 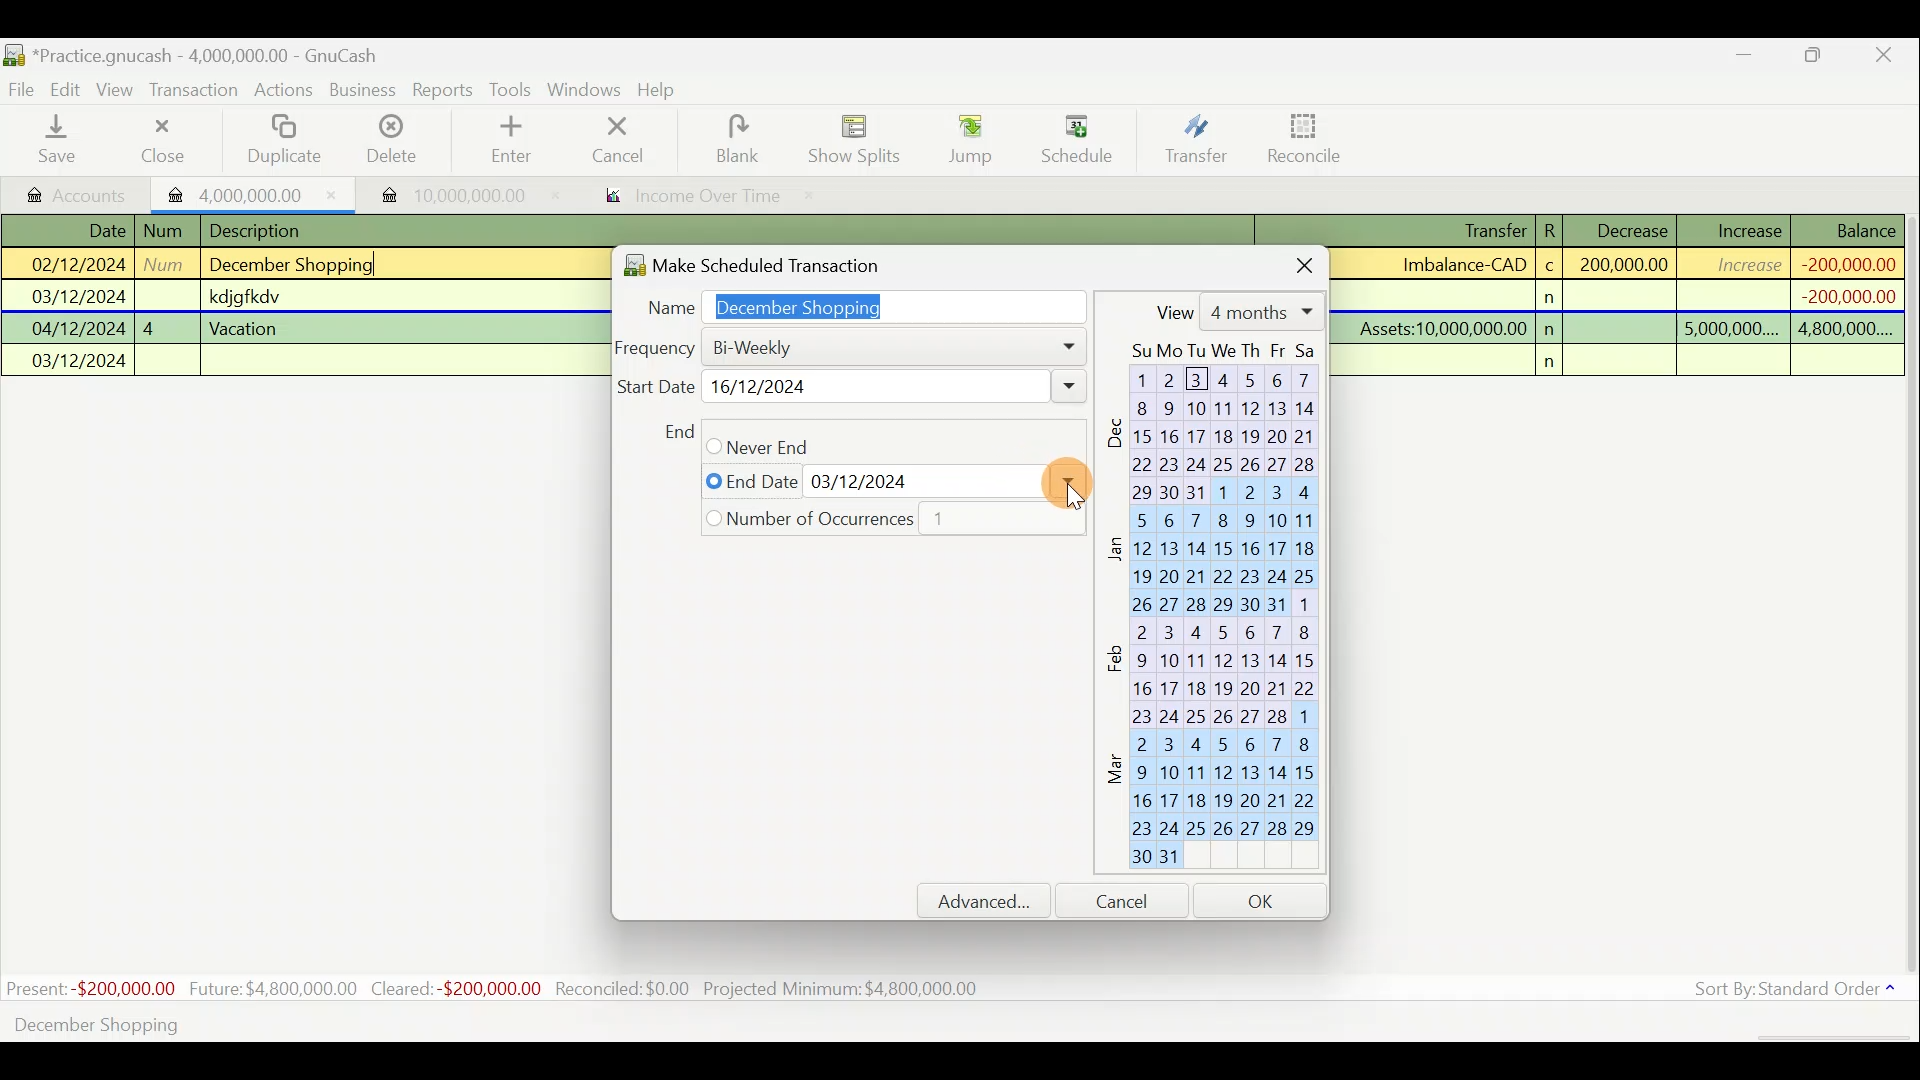 I want to click on Name, so click(x=856, y=303).